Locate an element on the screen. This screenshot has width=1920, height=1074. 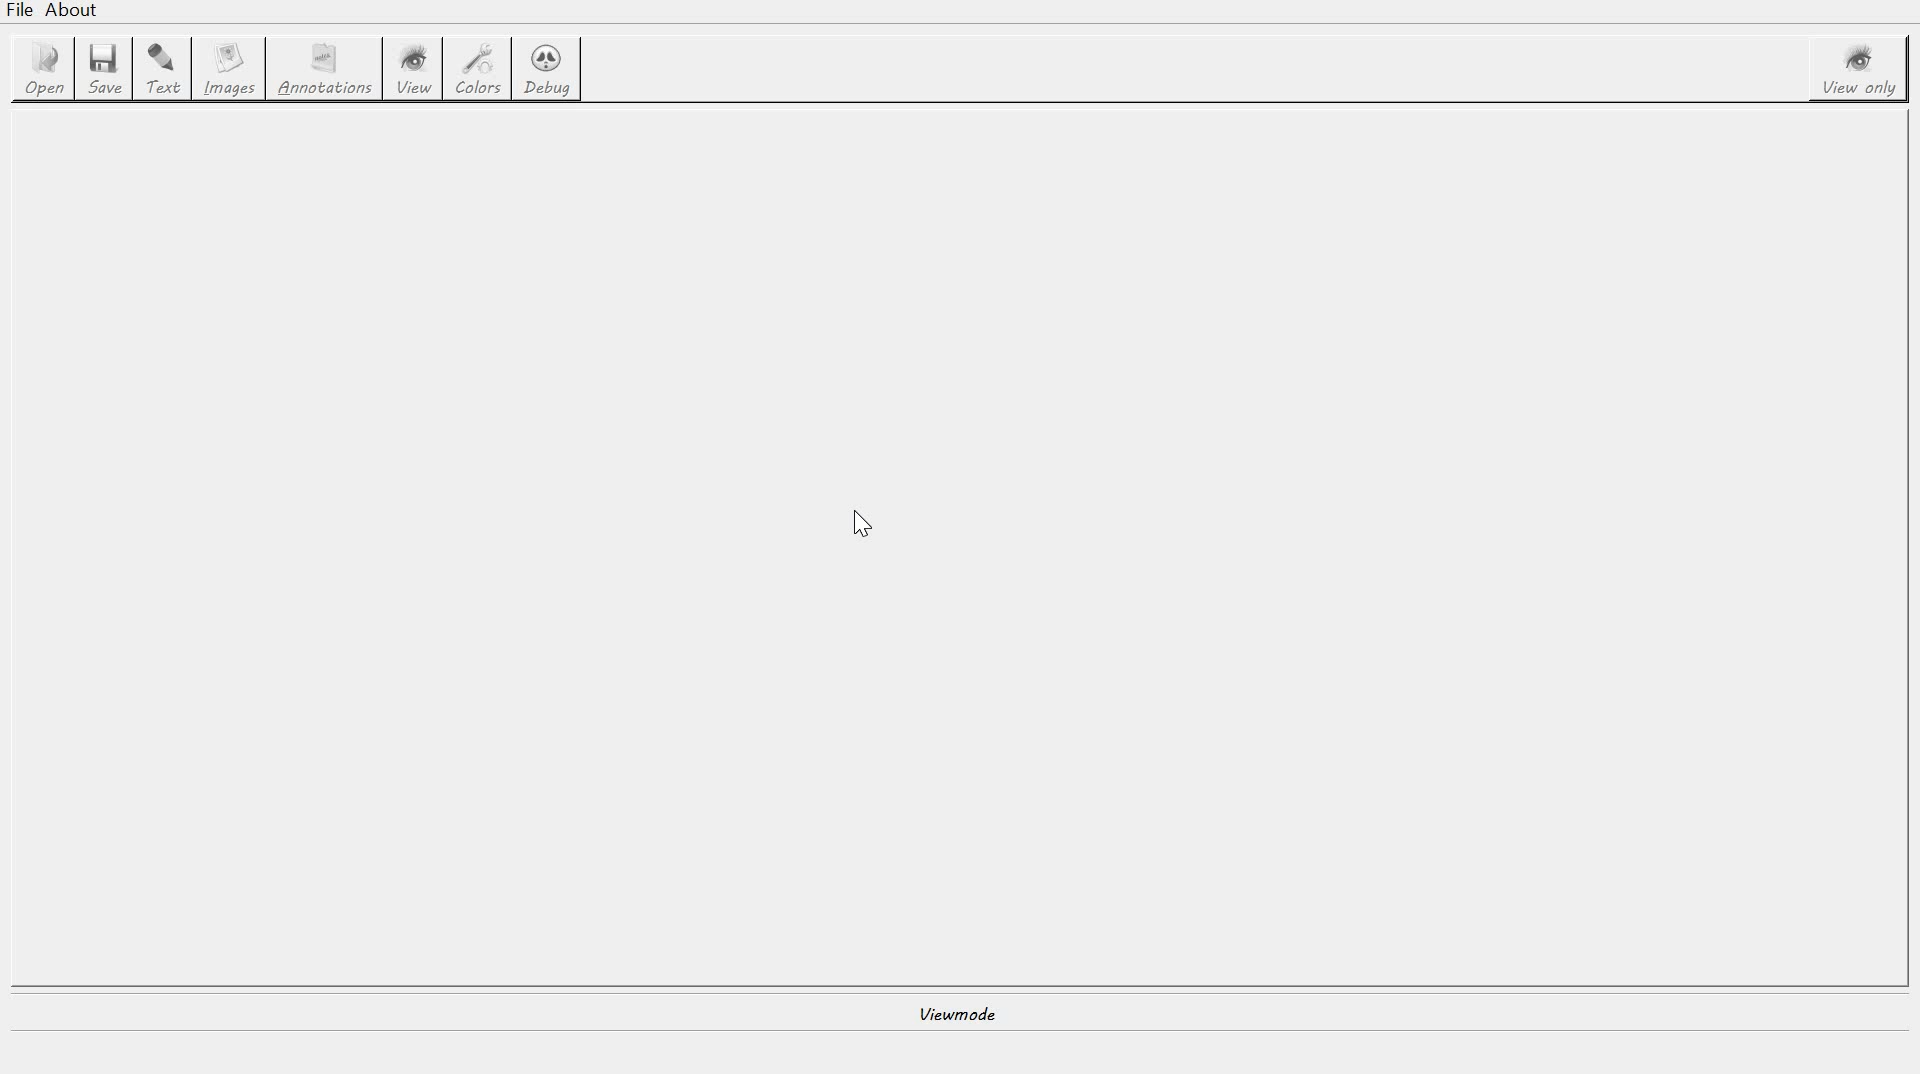
debug is located at coordinates (547, 71).